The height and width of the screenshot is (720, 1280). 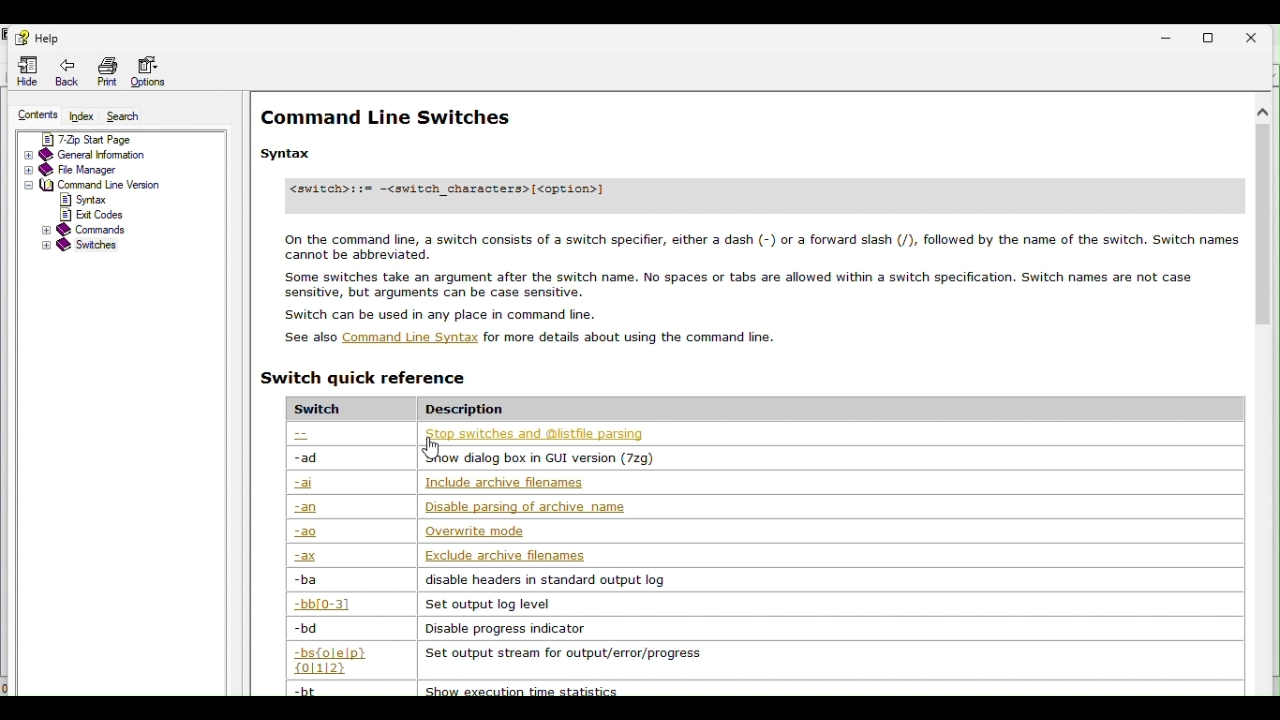 I want to click on , so click(x=311, y=337).